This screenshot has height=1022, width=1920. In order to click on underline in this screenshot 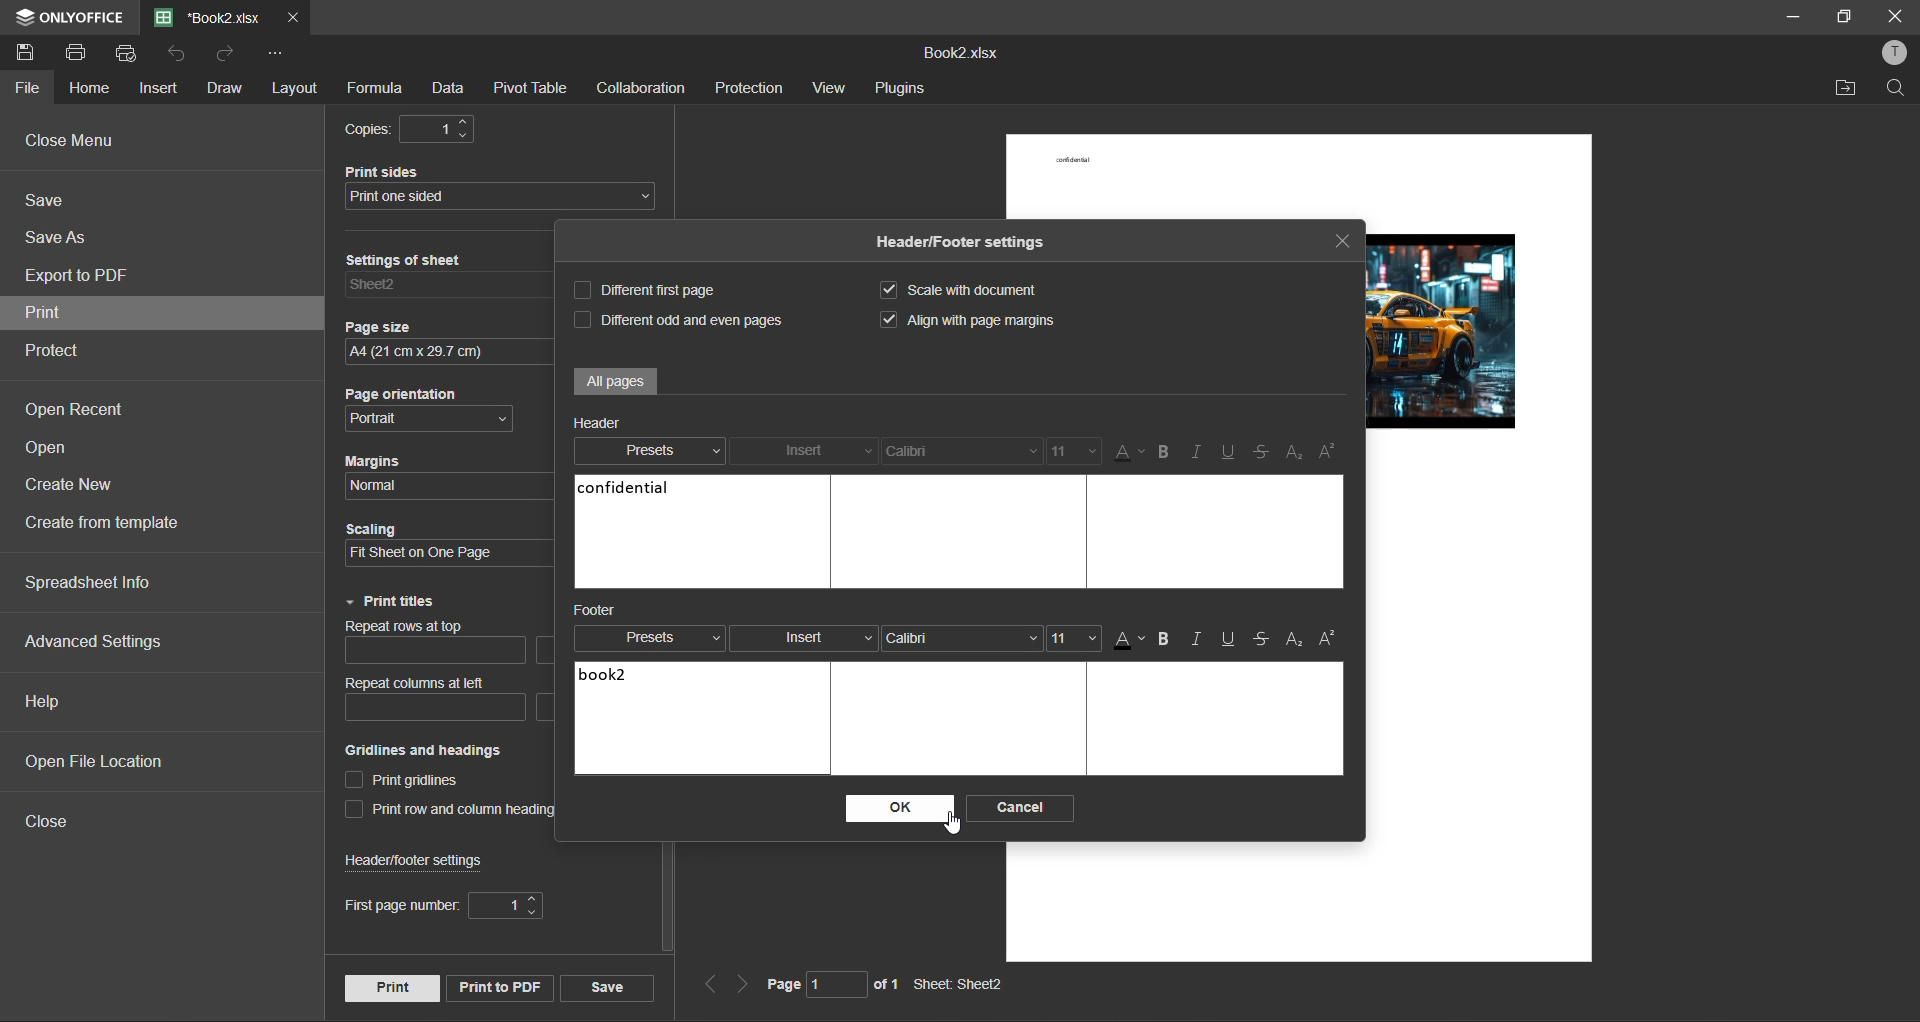, I will do `click(1229, 637)`.